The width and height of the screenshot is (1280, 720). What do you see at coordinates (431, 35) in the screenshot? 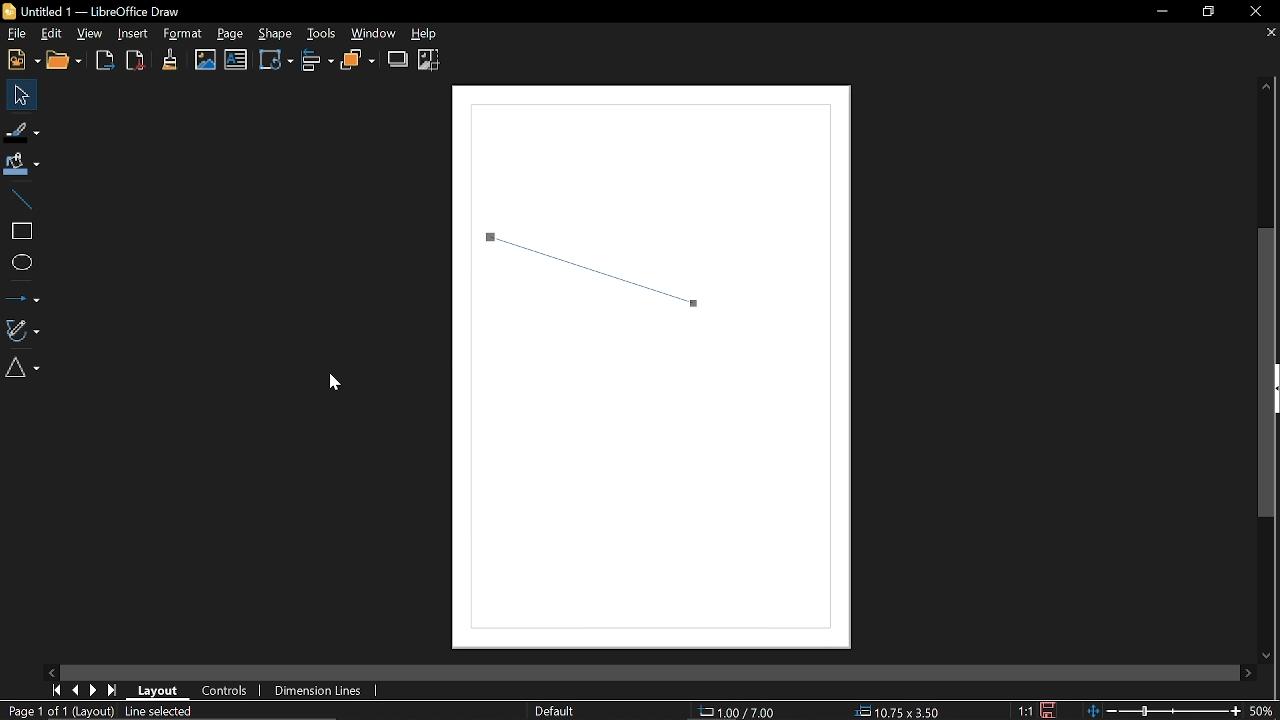
I see `Help` at bounding box center [431, 35].